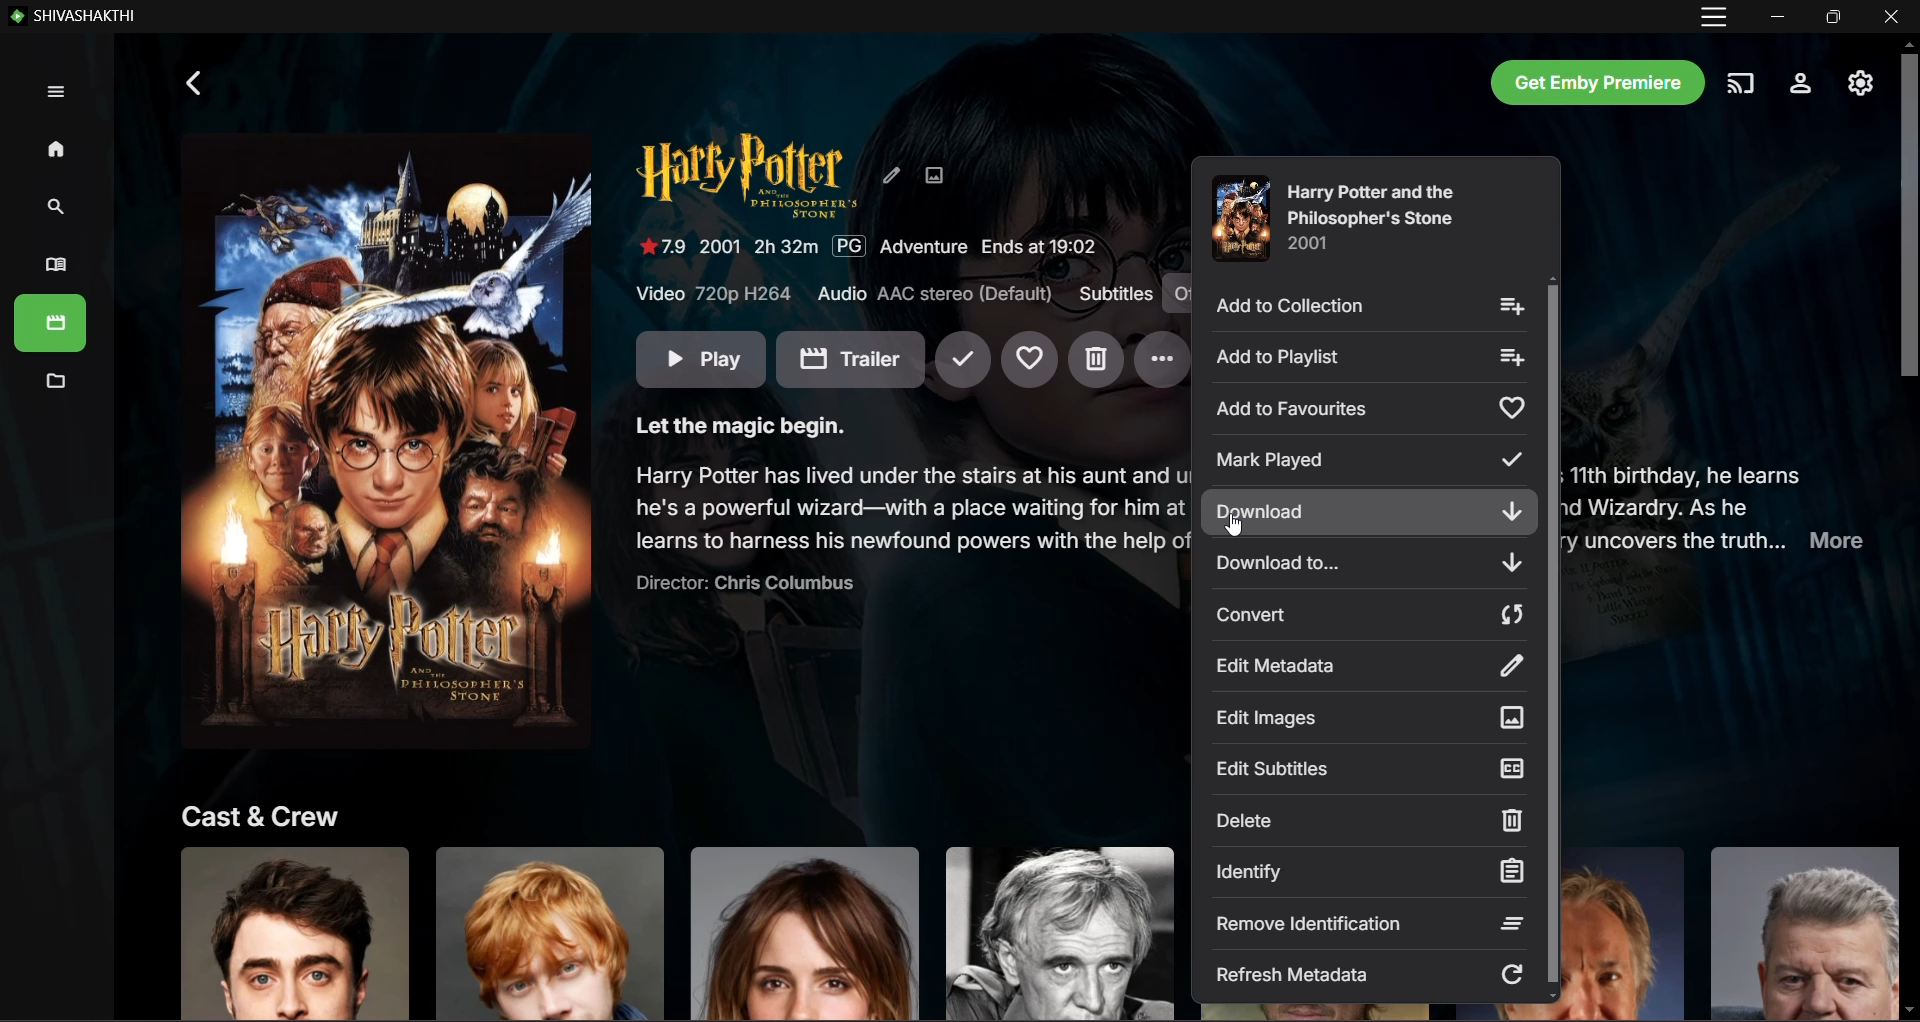  What do you see at coordinates (1367, 870) in the screenshot?
I see `Identify` at bounding box center [1367, 870].